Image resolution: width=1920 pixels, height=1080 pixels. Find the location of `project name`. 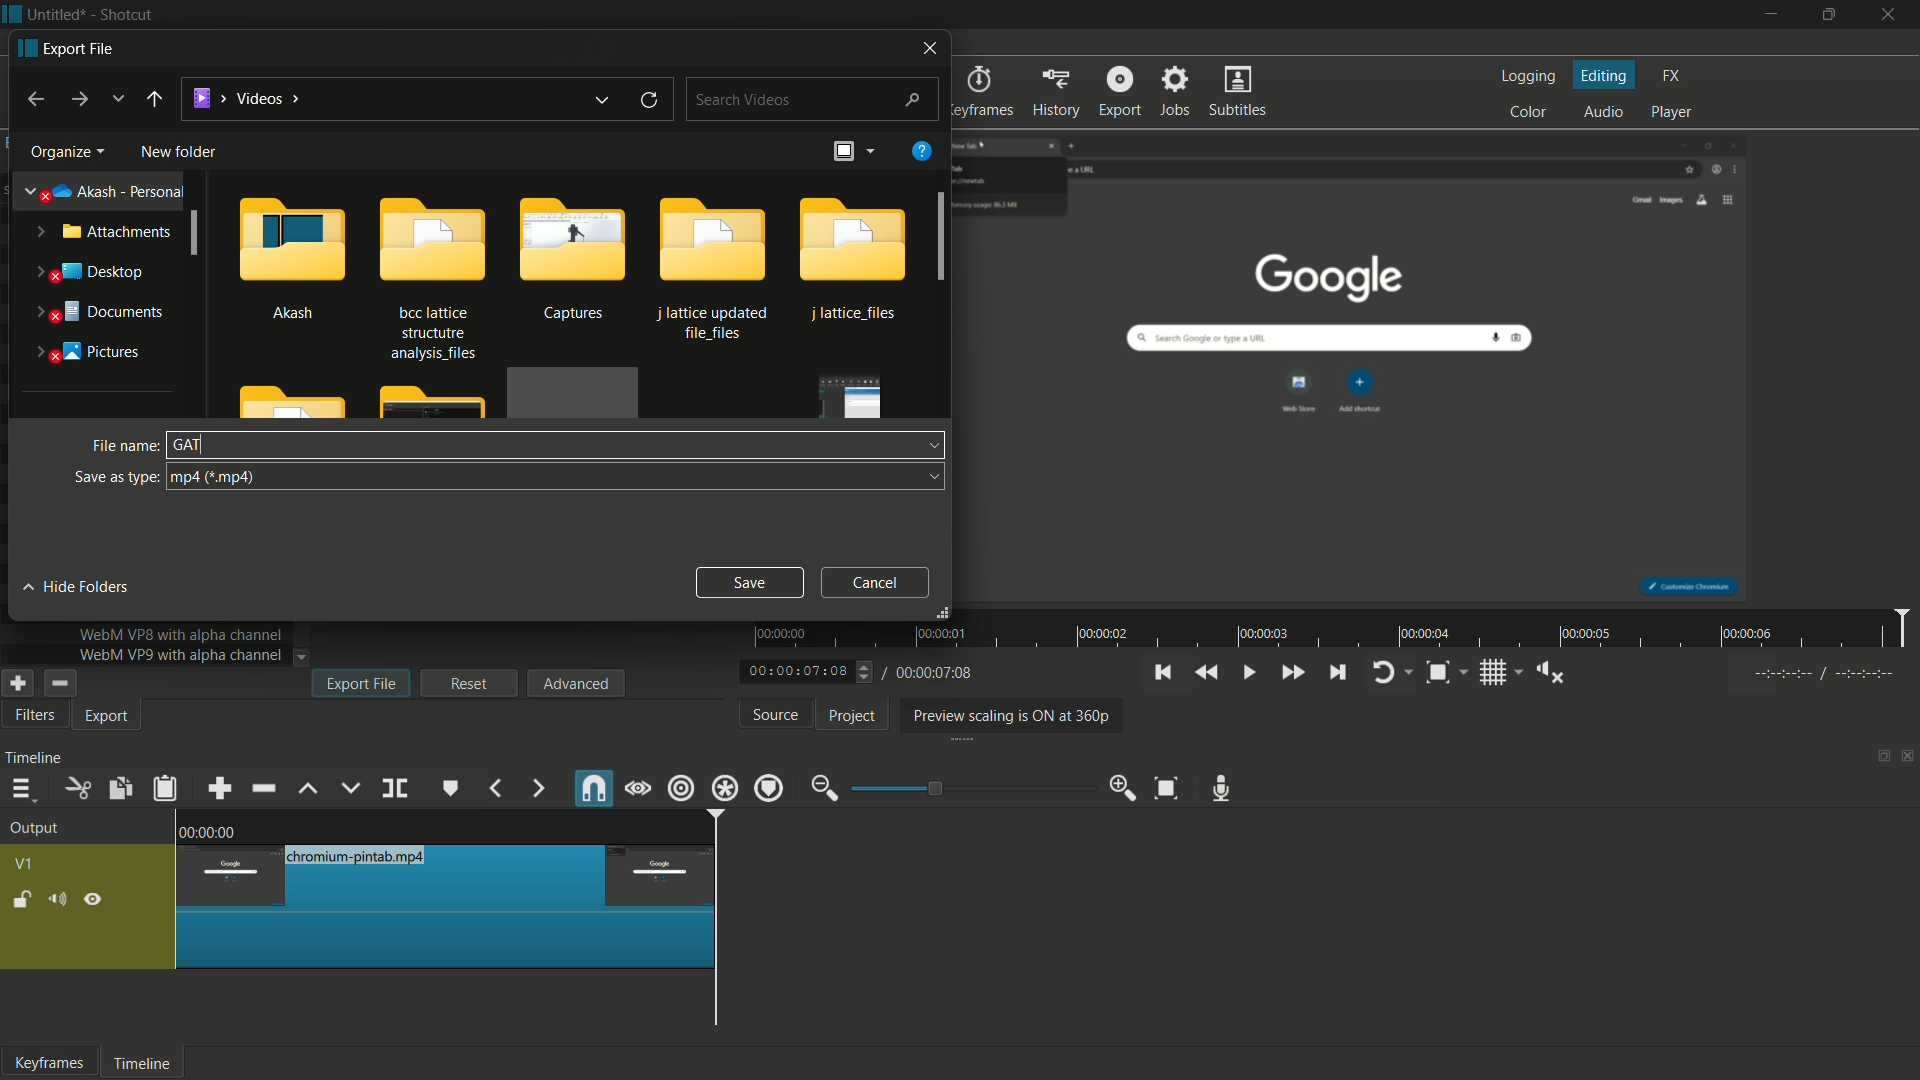

project name is located at coordinates (54, 15).